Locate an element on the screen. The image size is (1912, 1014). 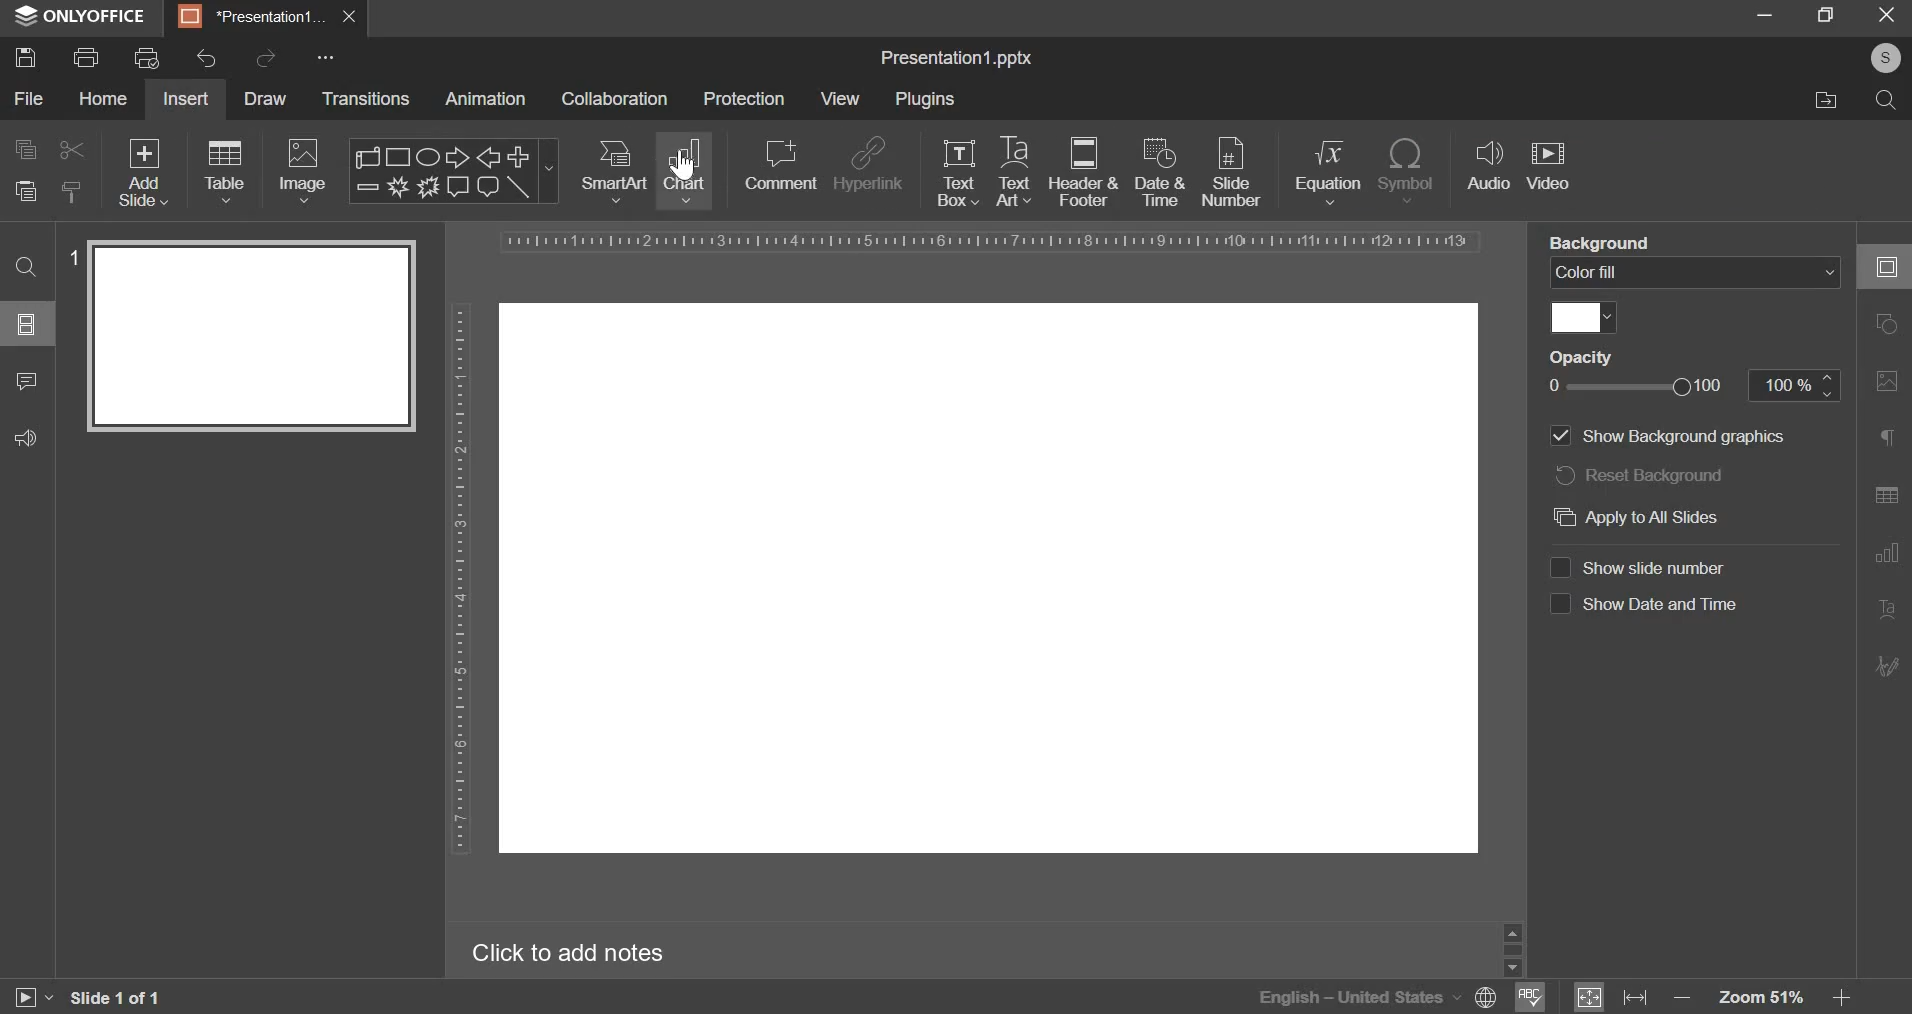
add slide is located at coordinates (142, 171).